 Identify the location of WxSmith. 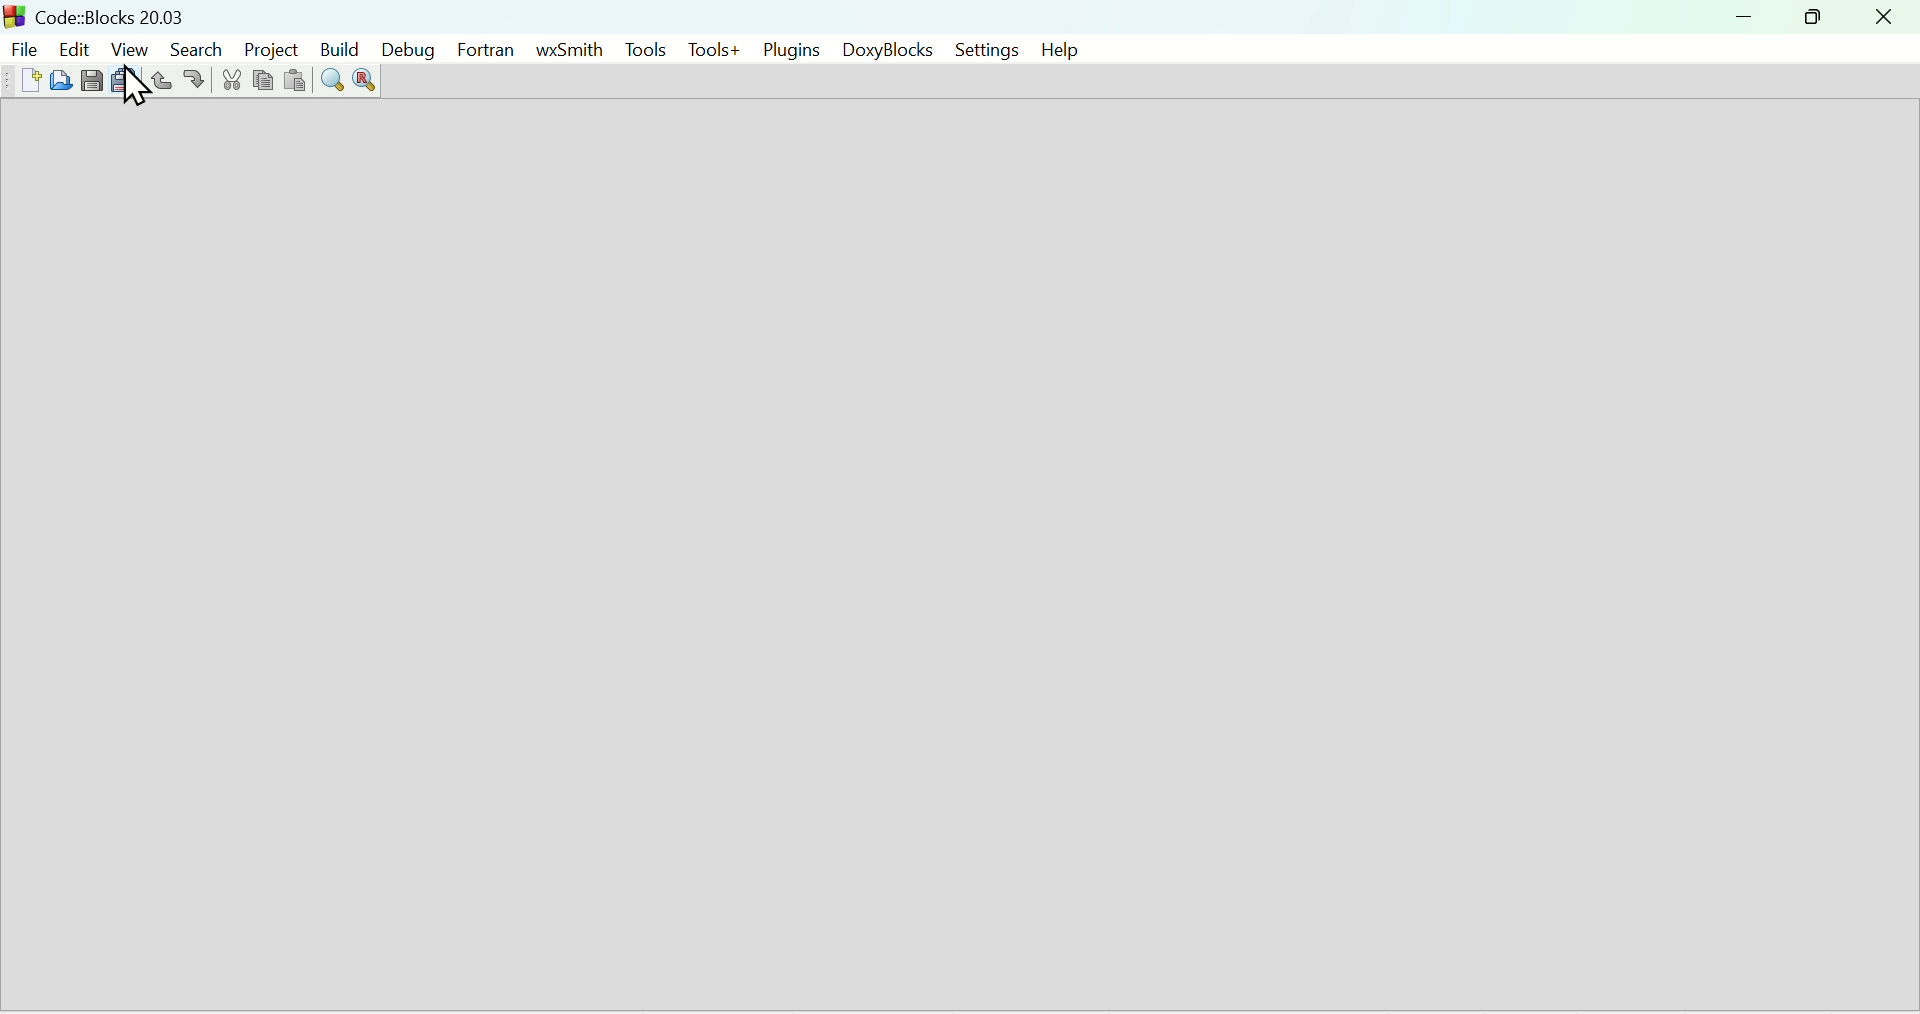
(567, 50).